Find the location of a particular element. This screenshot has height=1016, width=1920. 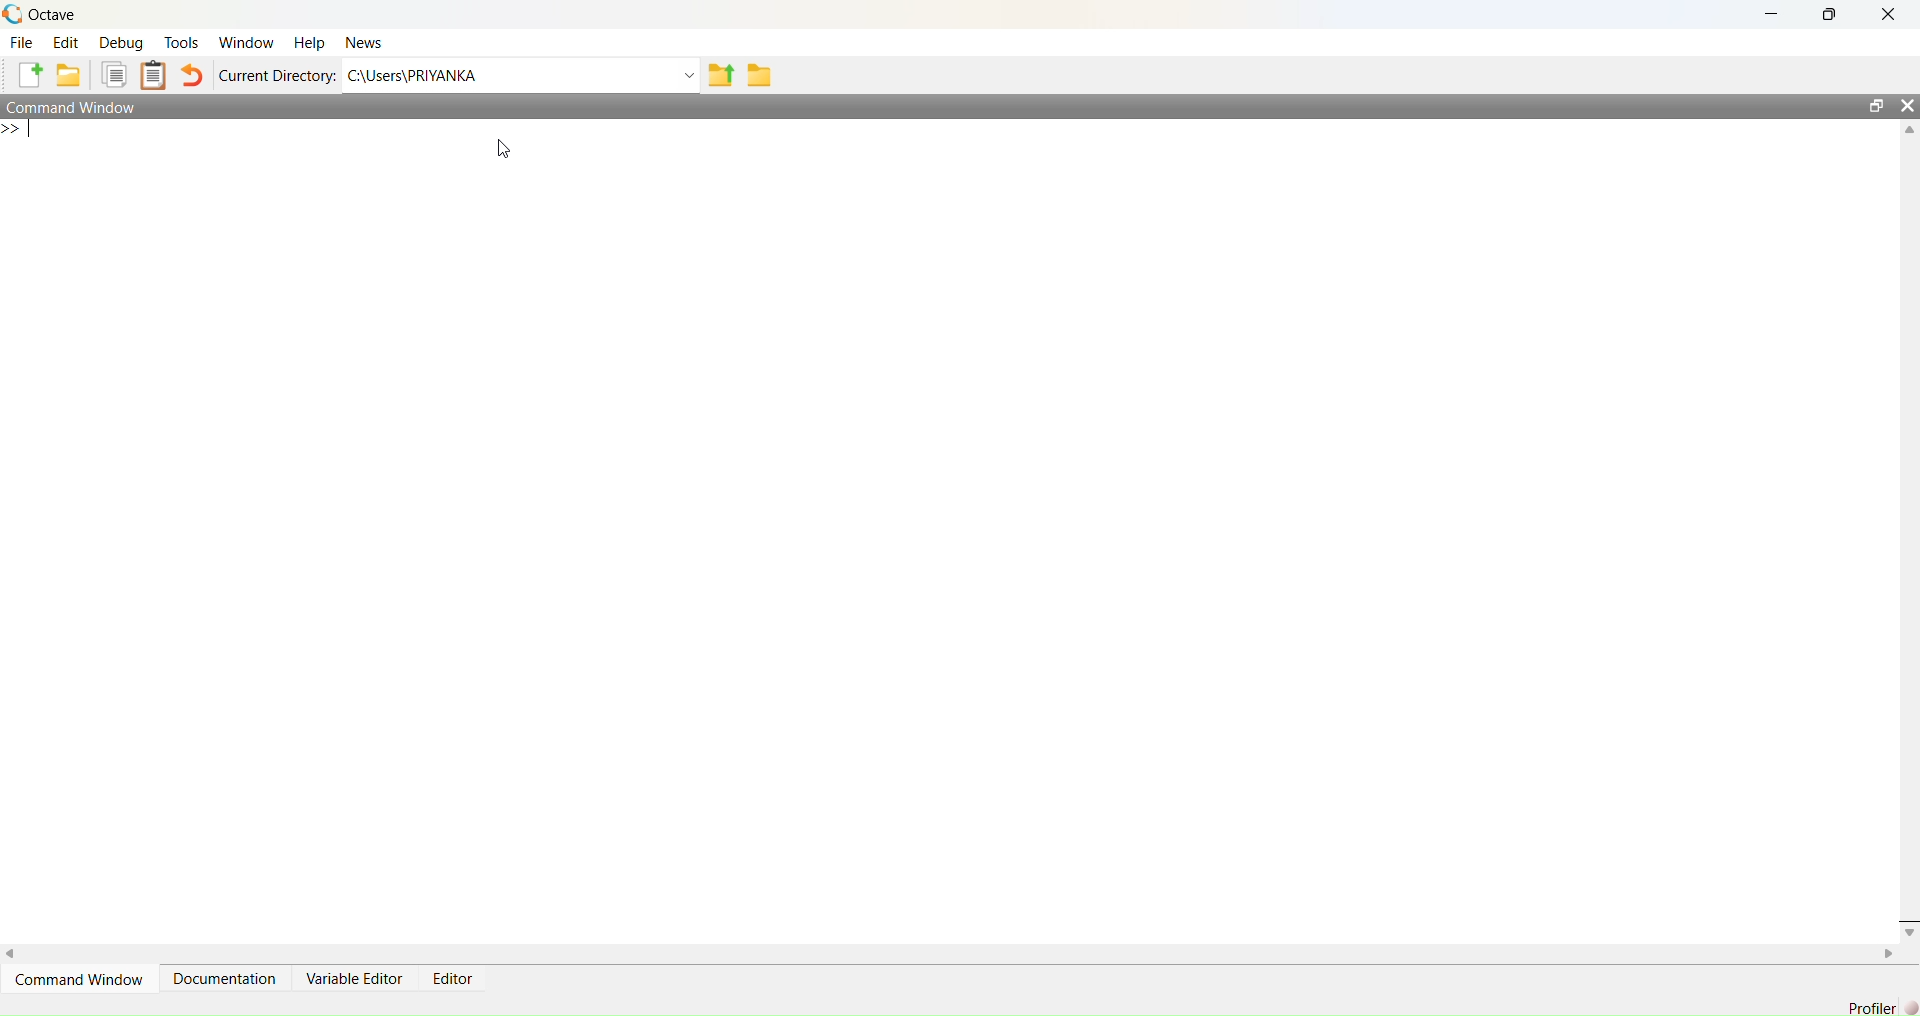

Copy is located at coordinates (110, 73).